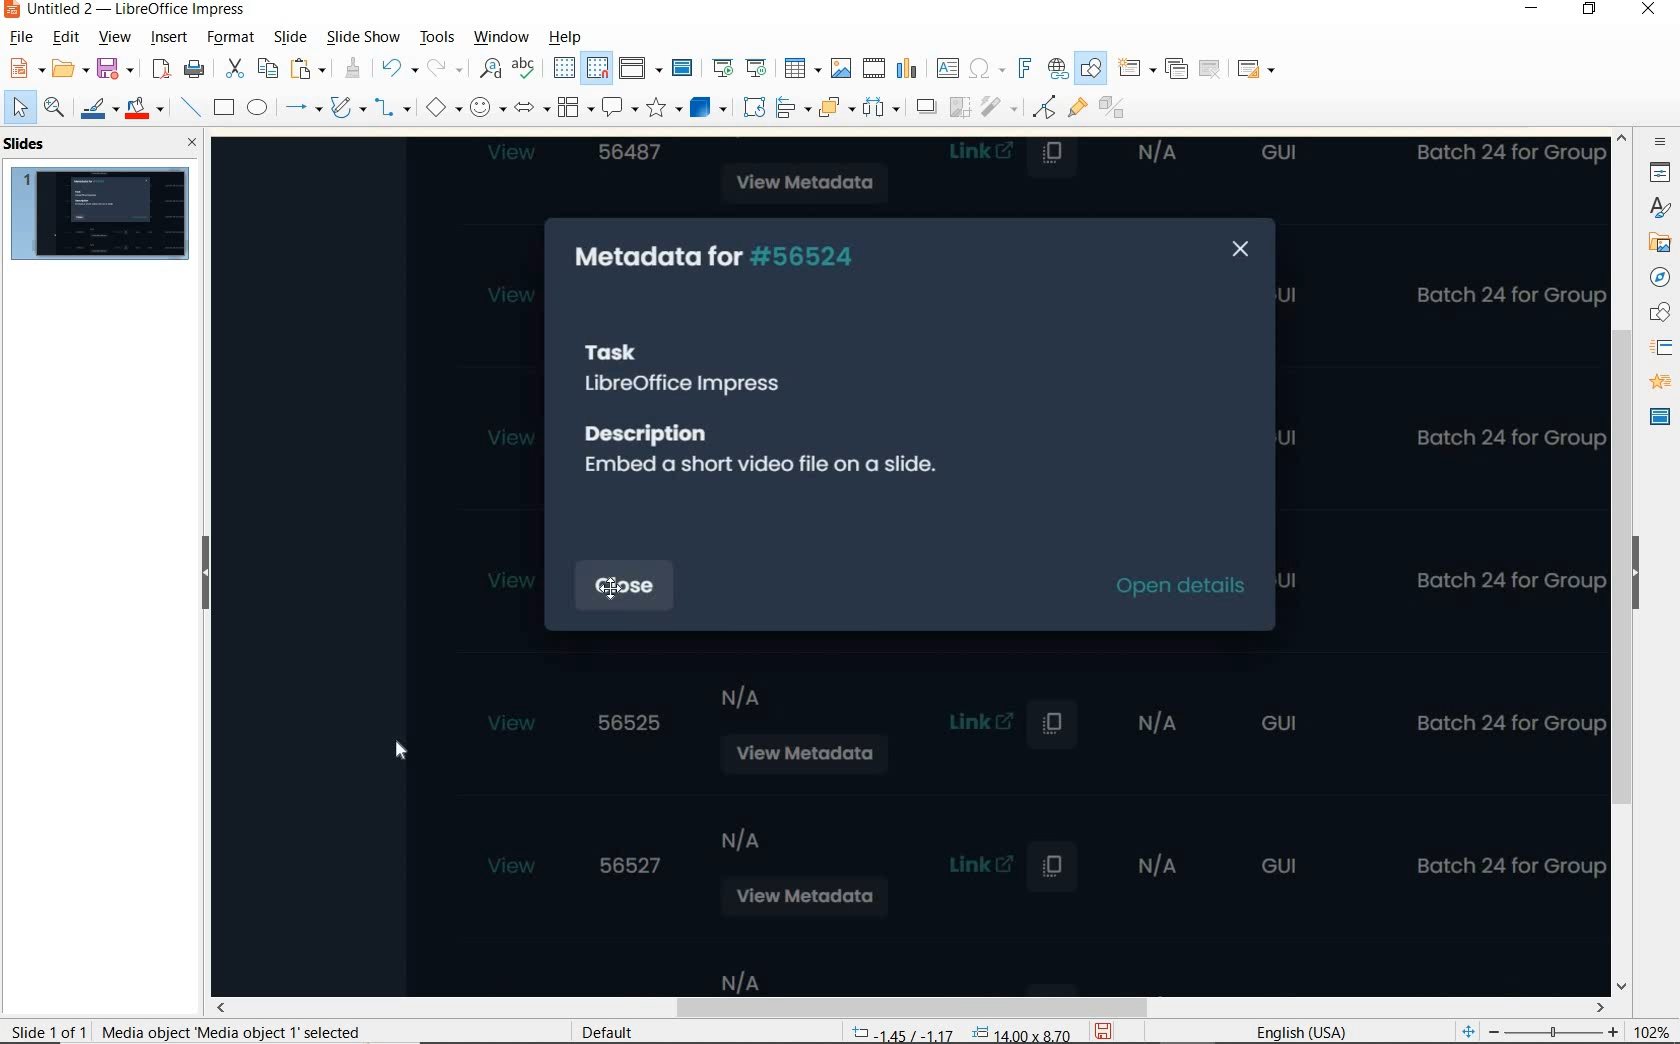  I want to click on DELETE SLIDE, so click(1211, 70).